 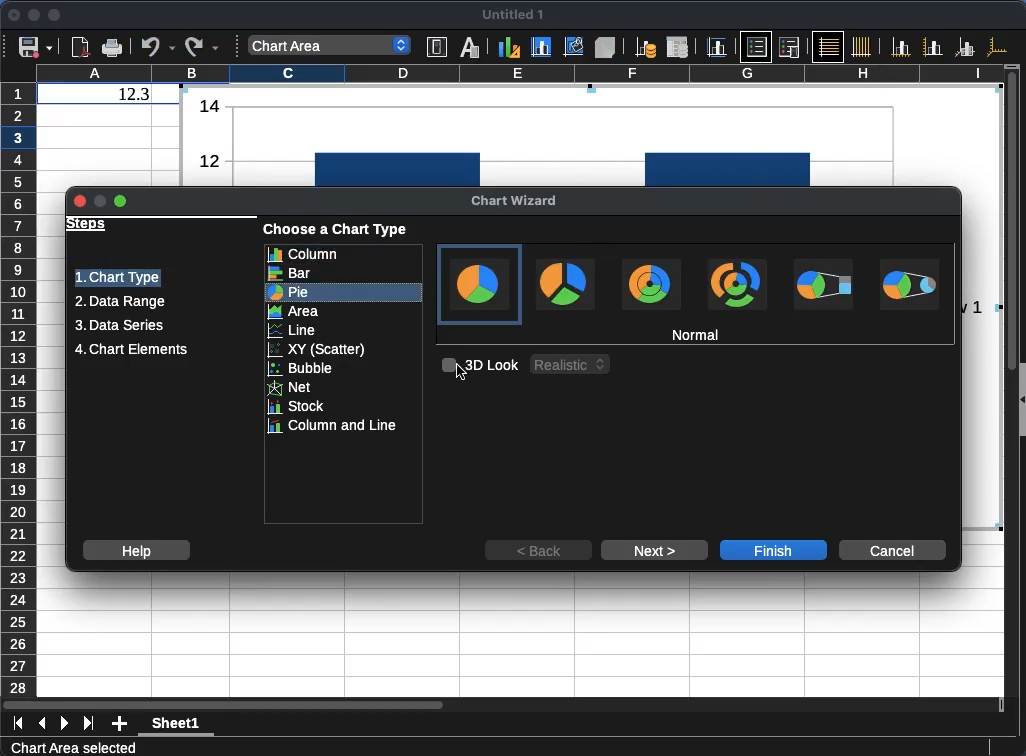 I want to click on Chart wall, so click(x=574, y=46).